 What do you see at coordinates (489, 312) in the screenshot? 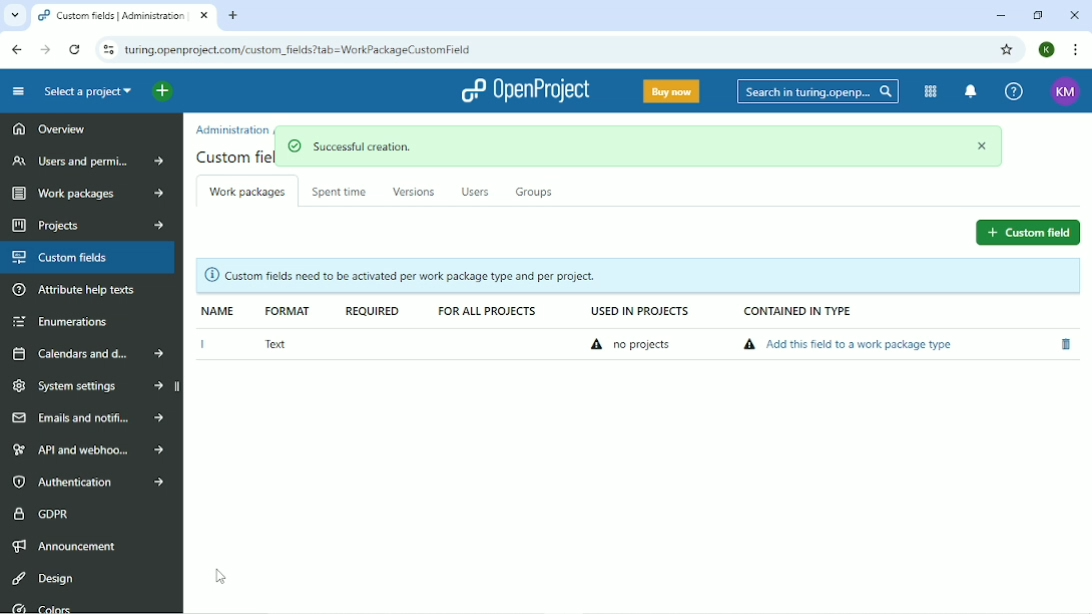
I see `For all projects` at bounding box center [489, 312].